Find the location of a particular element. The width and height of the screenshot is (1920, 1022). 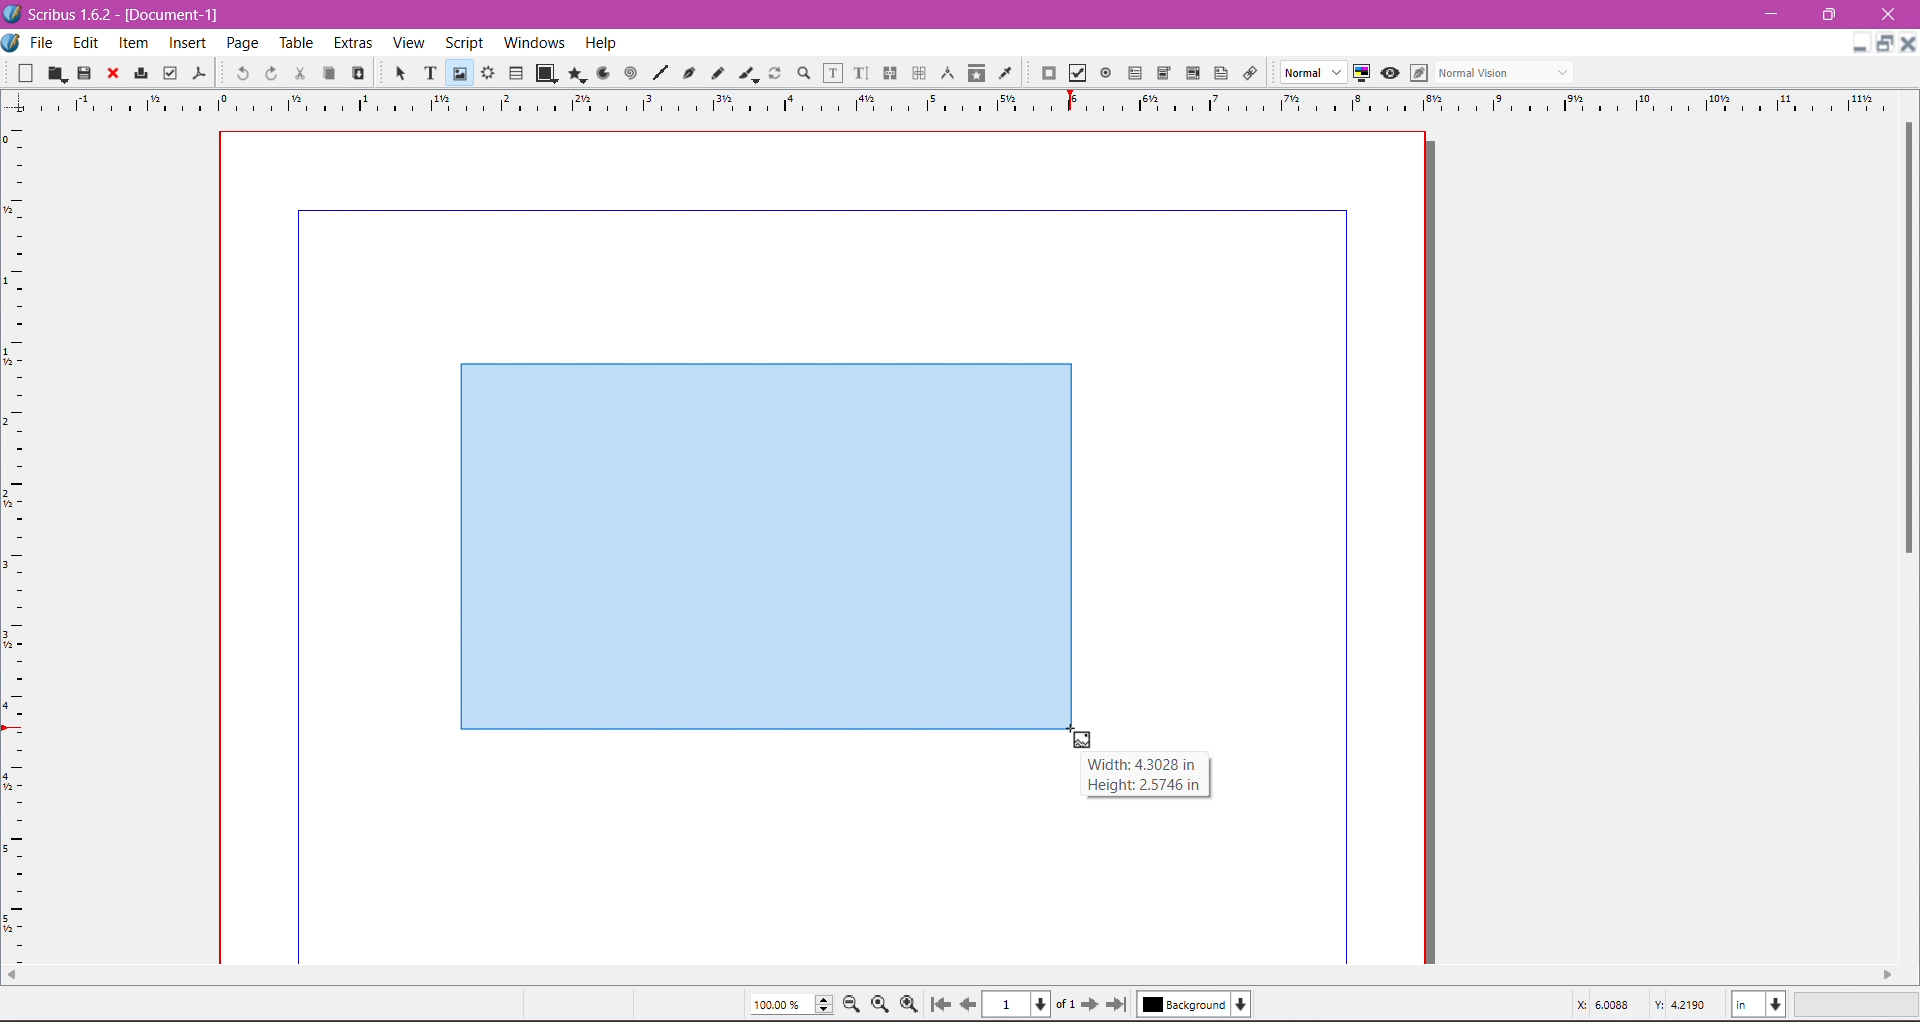

Select the current unit is located at coordinates (1759, 1005).